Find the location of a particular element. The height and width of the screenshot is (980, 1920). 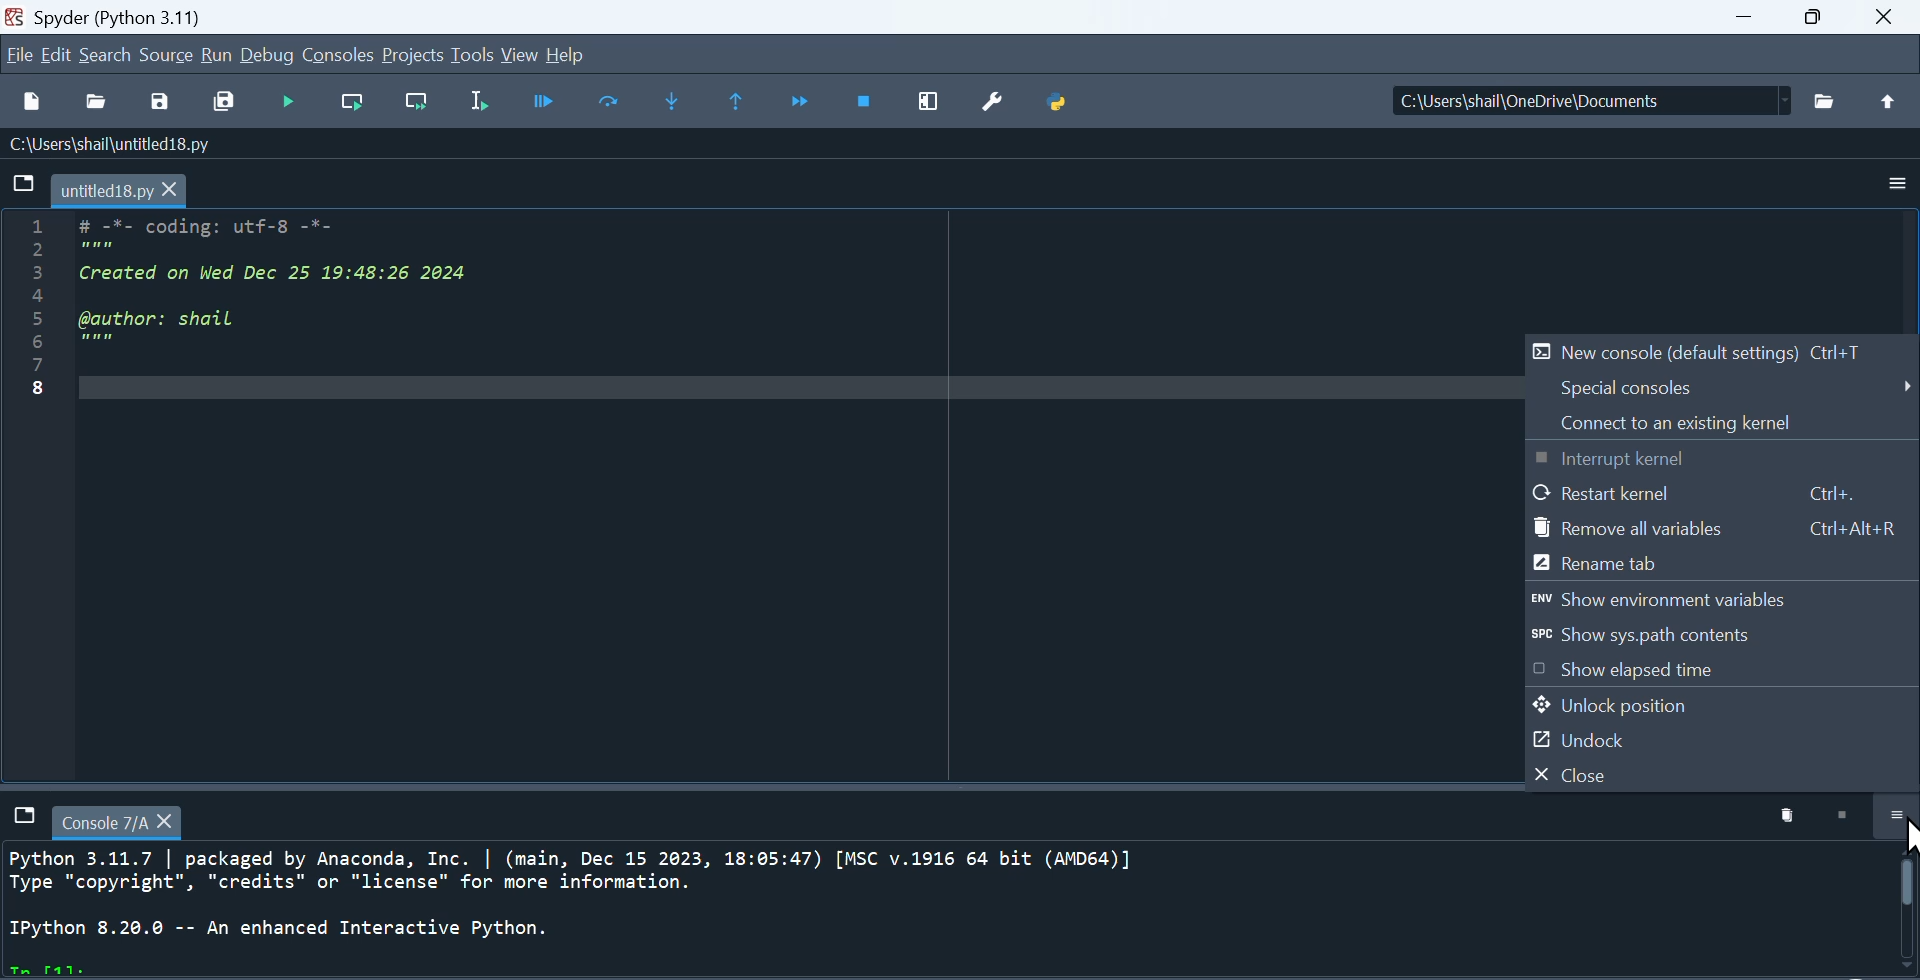

open is located at coordinates (97, 102).